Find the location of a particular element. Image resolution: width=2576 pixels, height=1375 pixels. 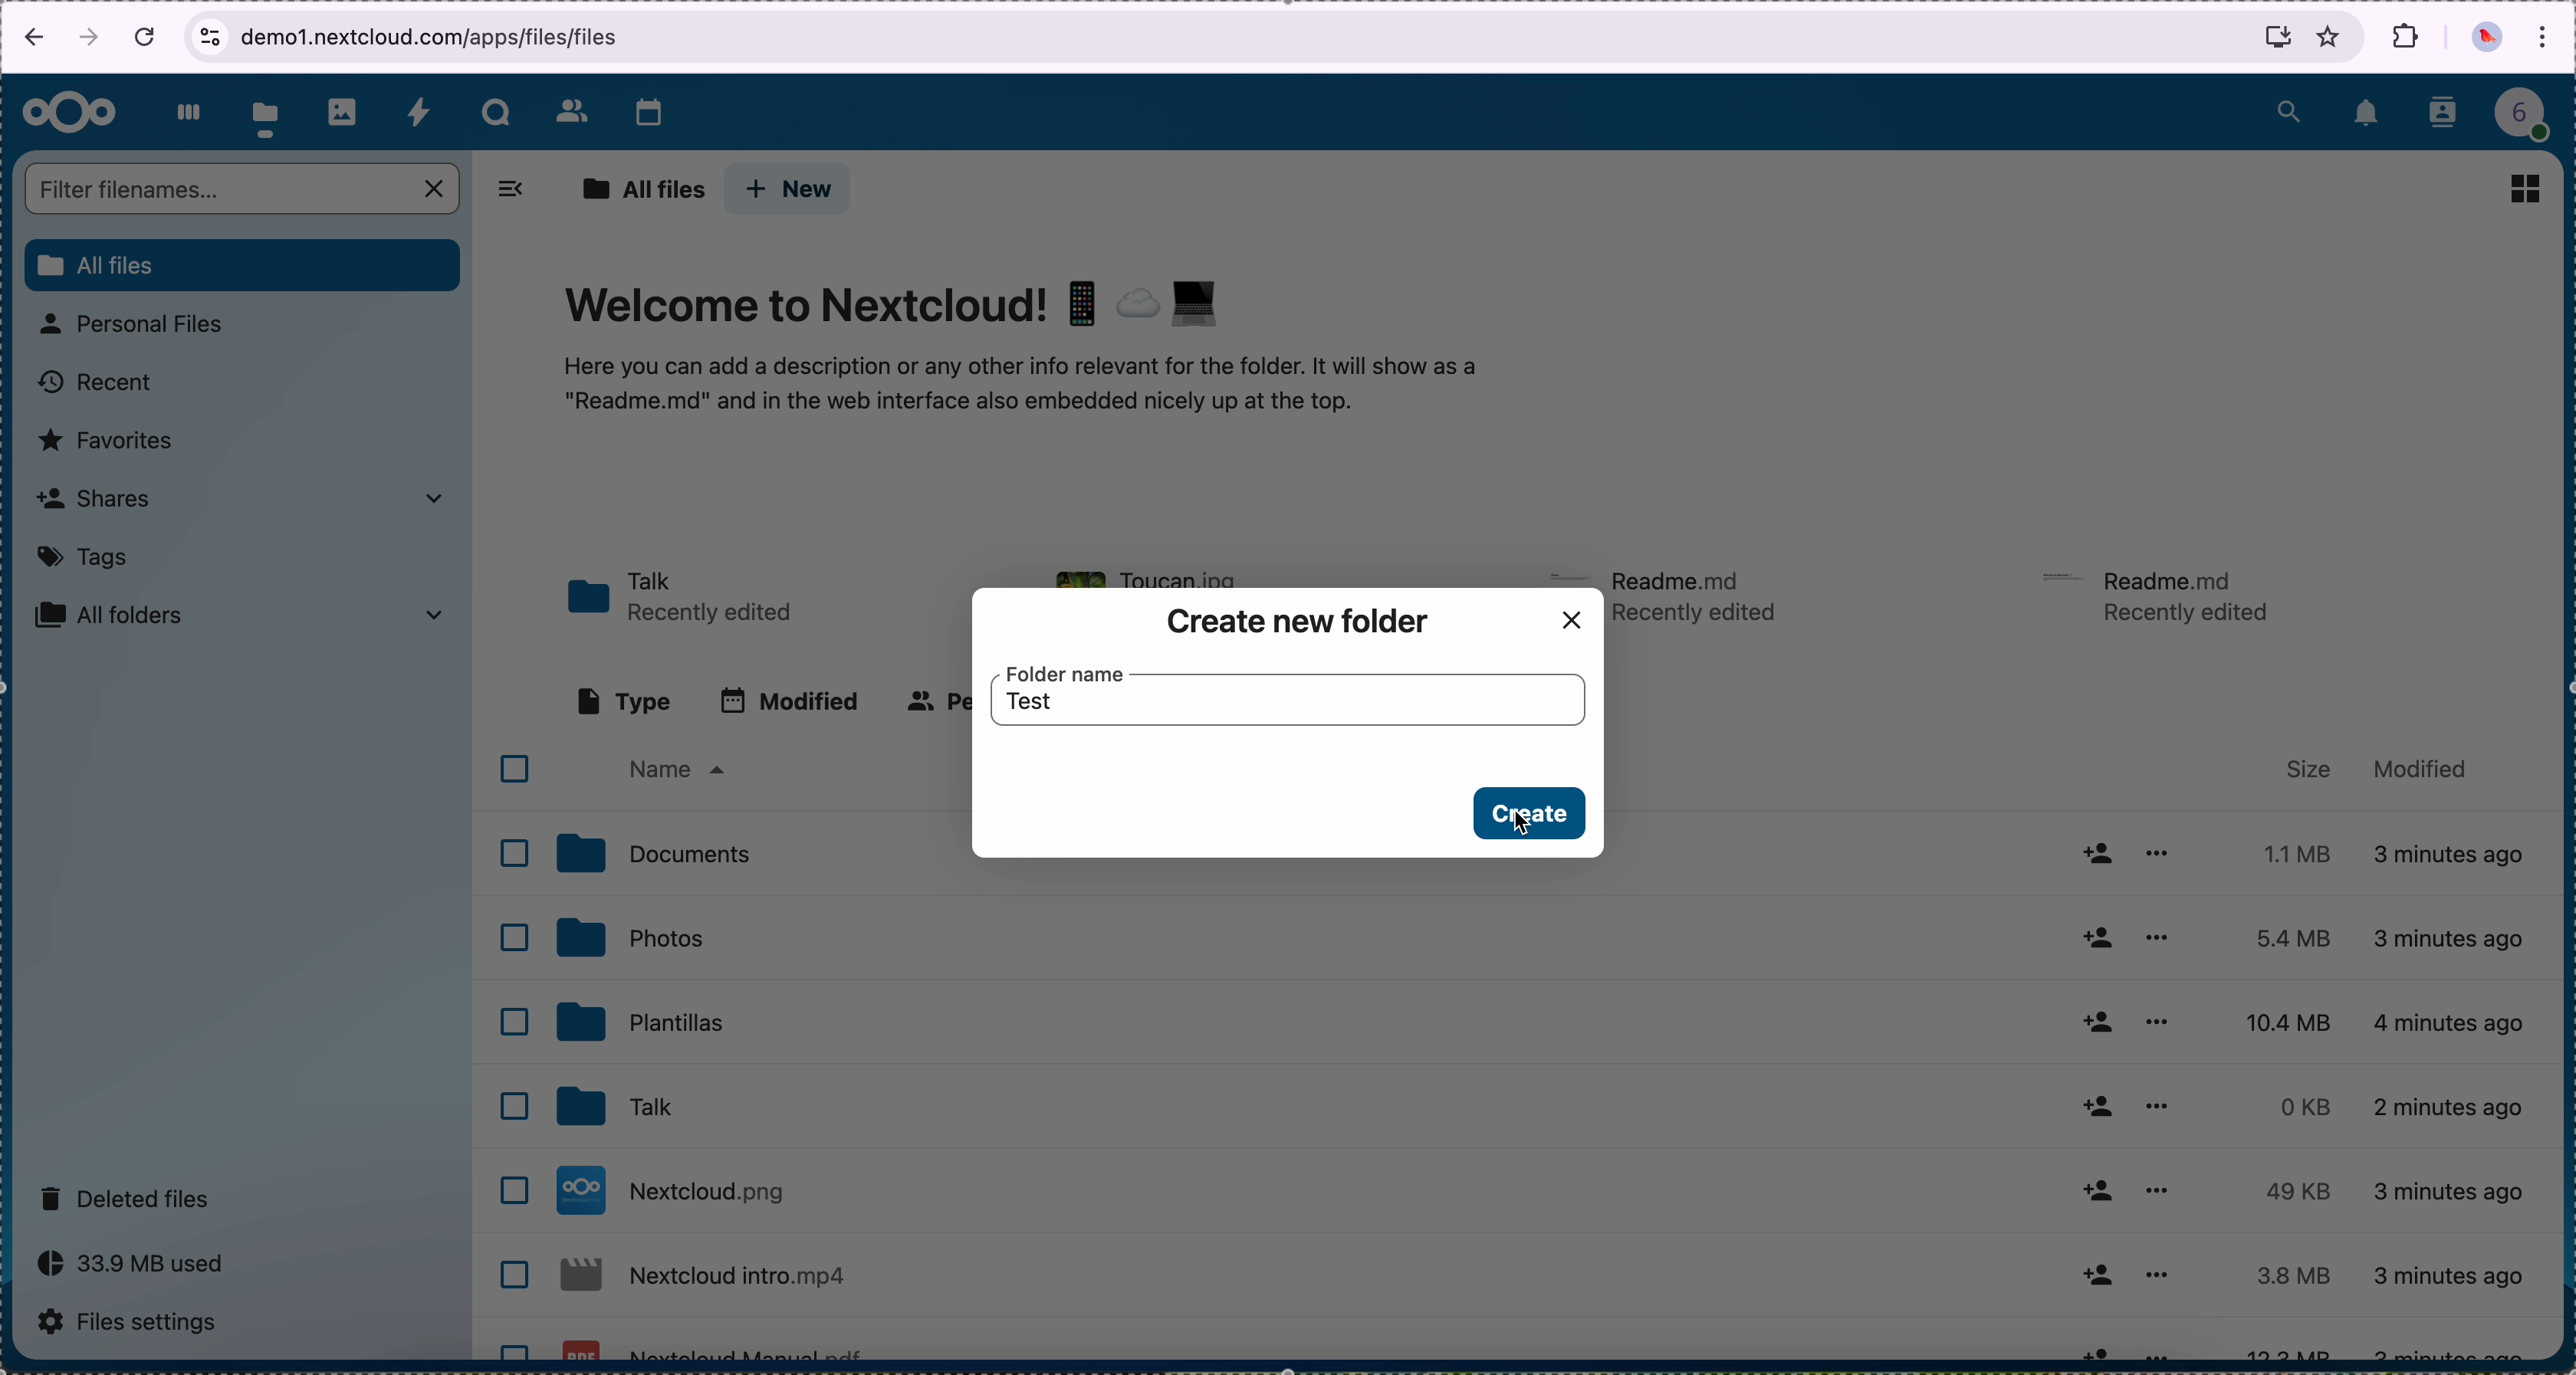

capacity is located at coordinates (142, 1269).